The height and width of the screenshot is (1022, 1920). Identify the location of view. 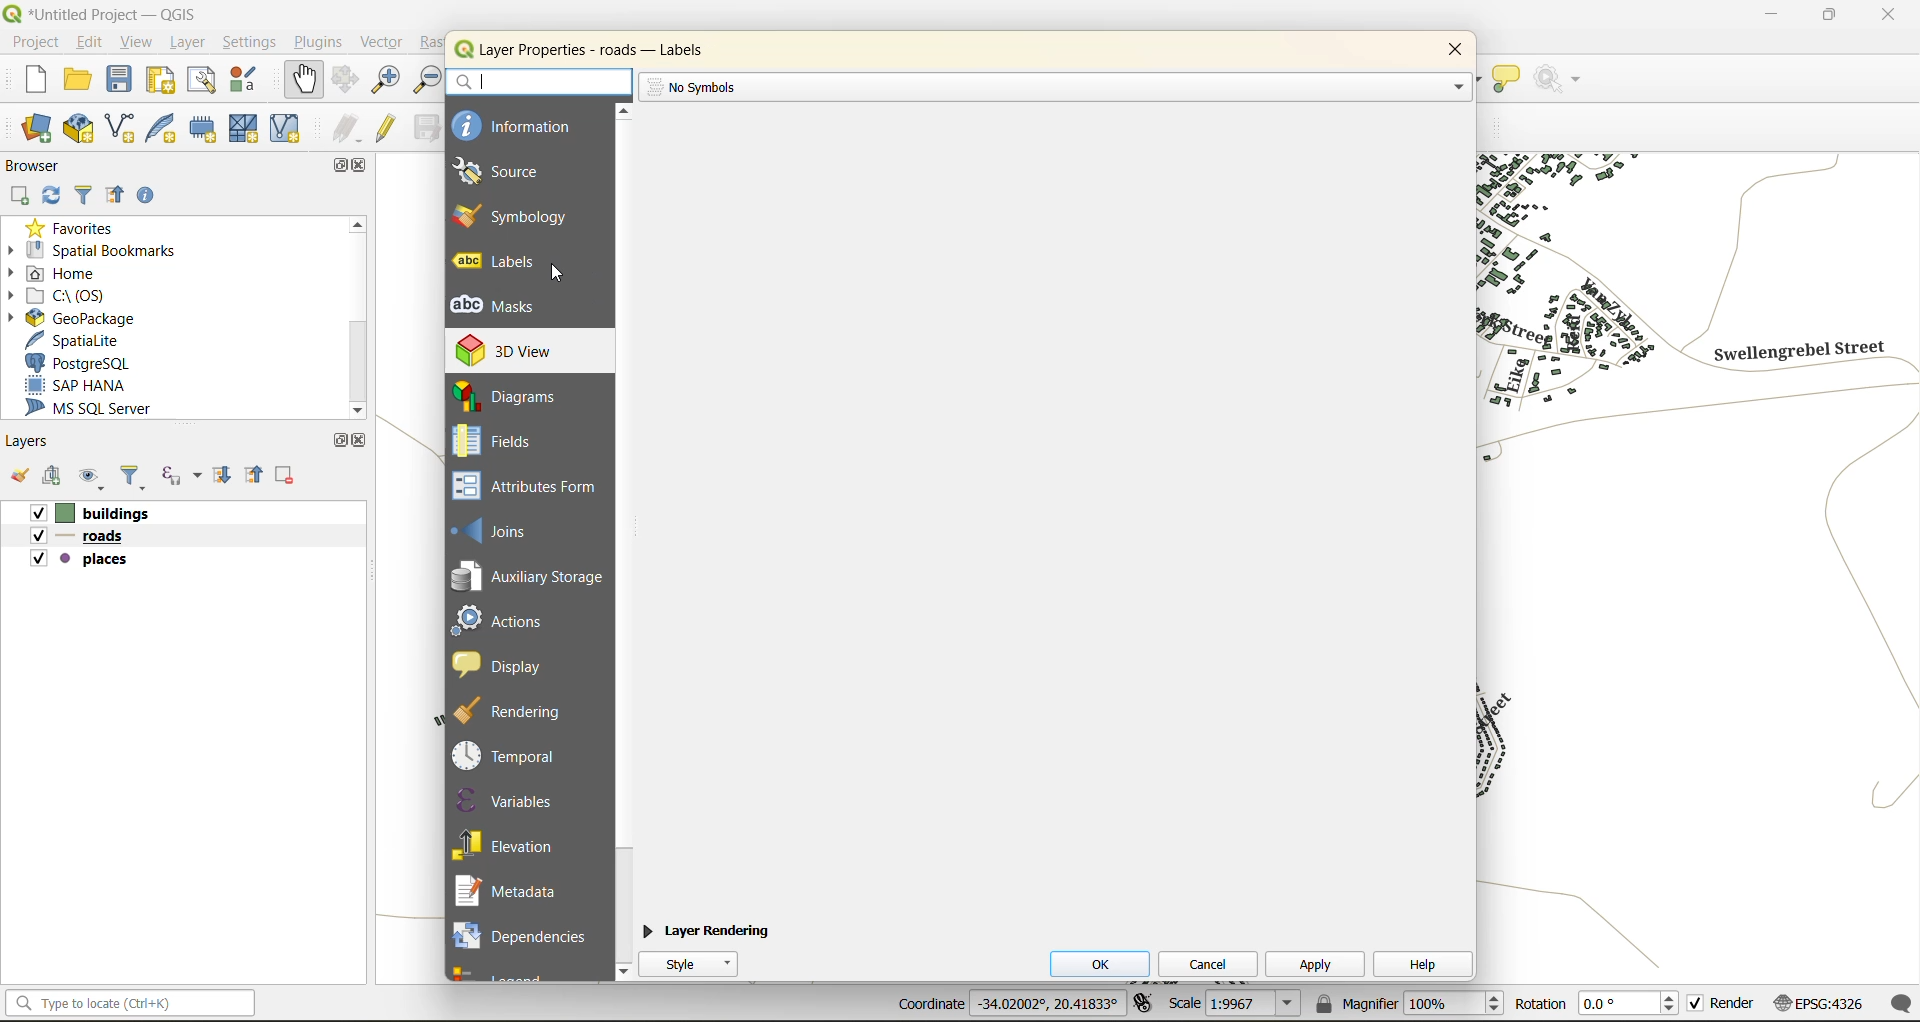
(137, 43).